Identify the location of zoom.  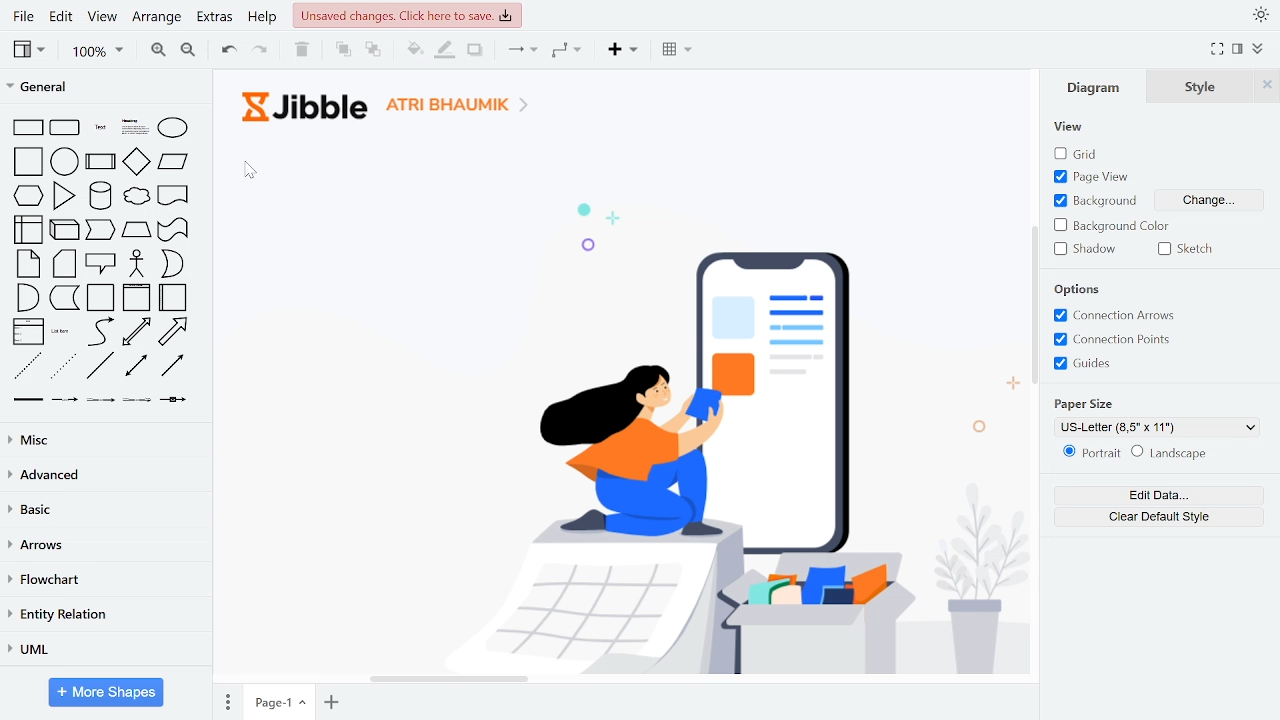
(98, 53).